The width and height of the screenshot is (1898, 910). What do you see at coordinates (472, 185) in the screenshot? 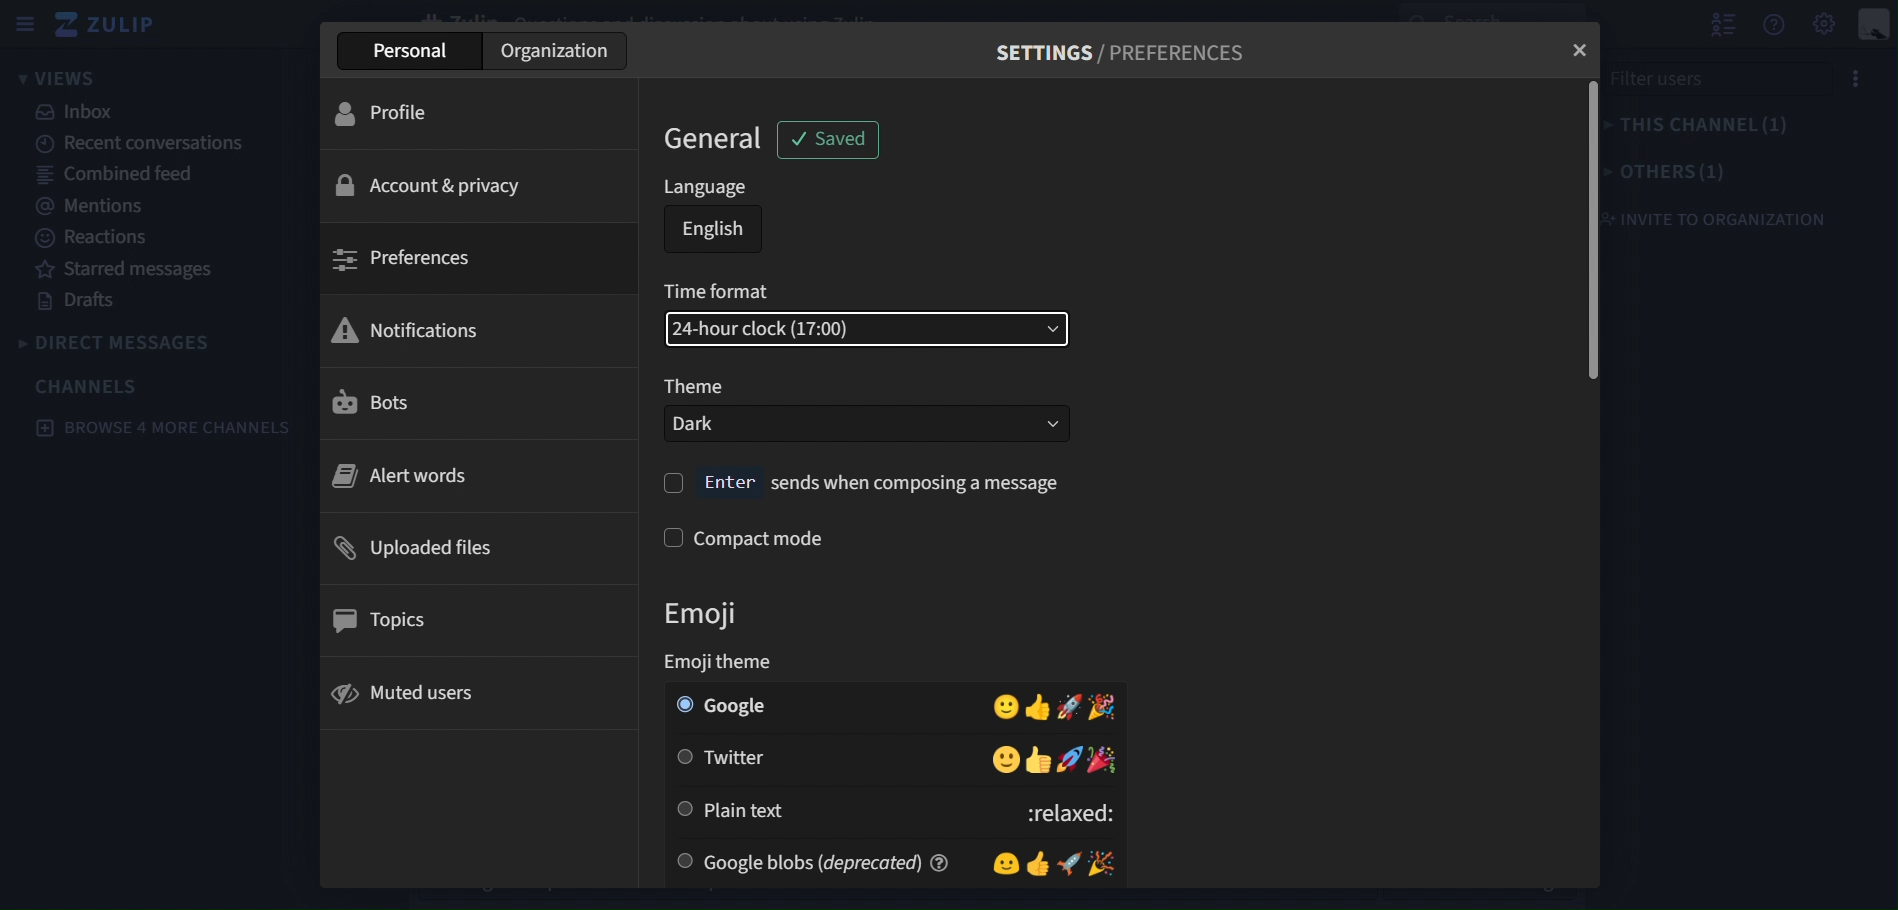
I see `account & privacy` at bounding box center [472, 185].